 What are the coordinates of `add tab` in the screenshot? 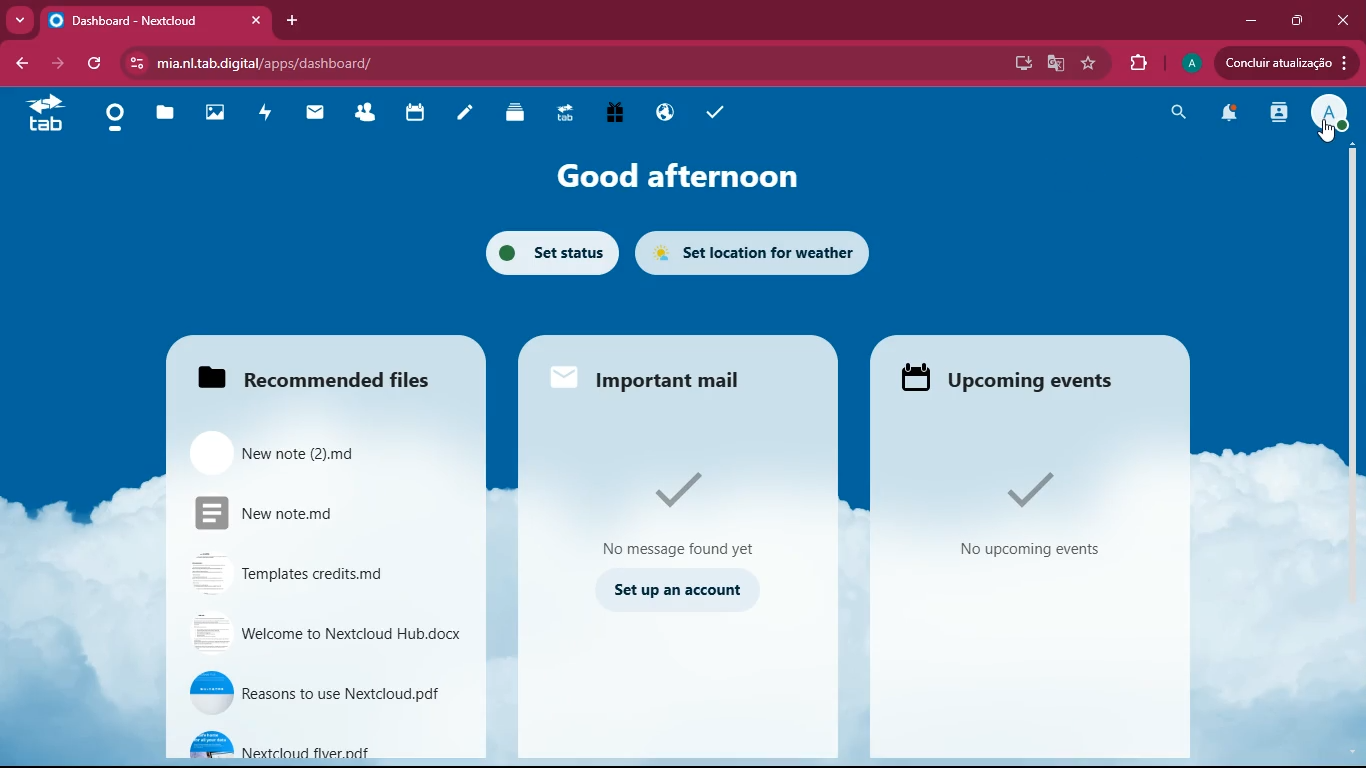 It's located at (293, 19).